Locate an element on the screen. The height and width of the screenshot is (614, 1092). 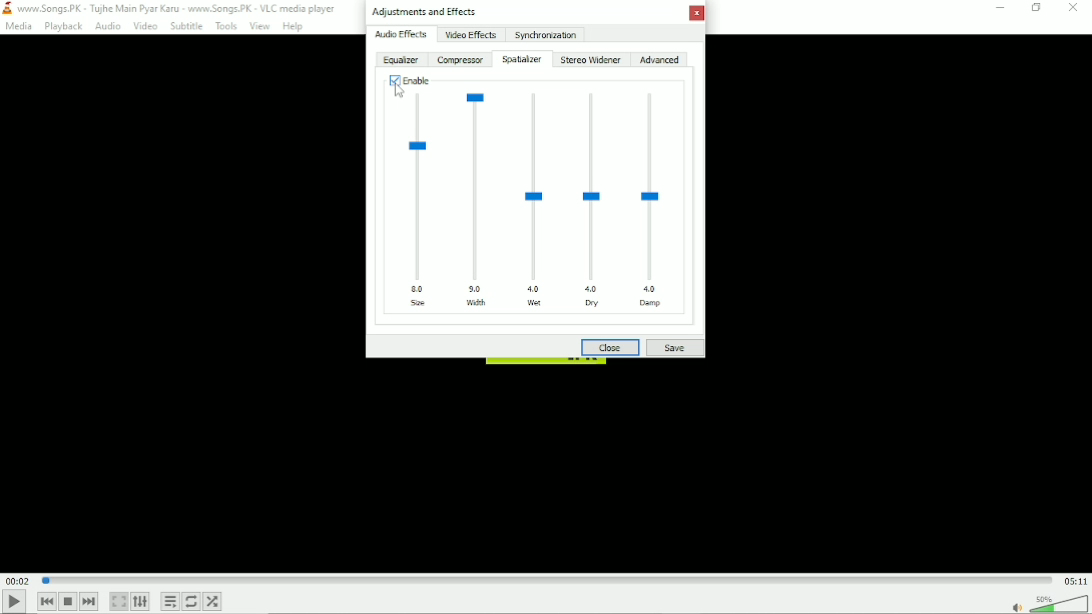
Video effects is located at coordinates (471, 35).